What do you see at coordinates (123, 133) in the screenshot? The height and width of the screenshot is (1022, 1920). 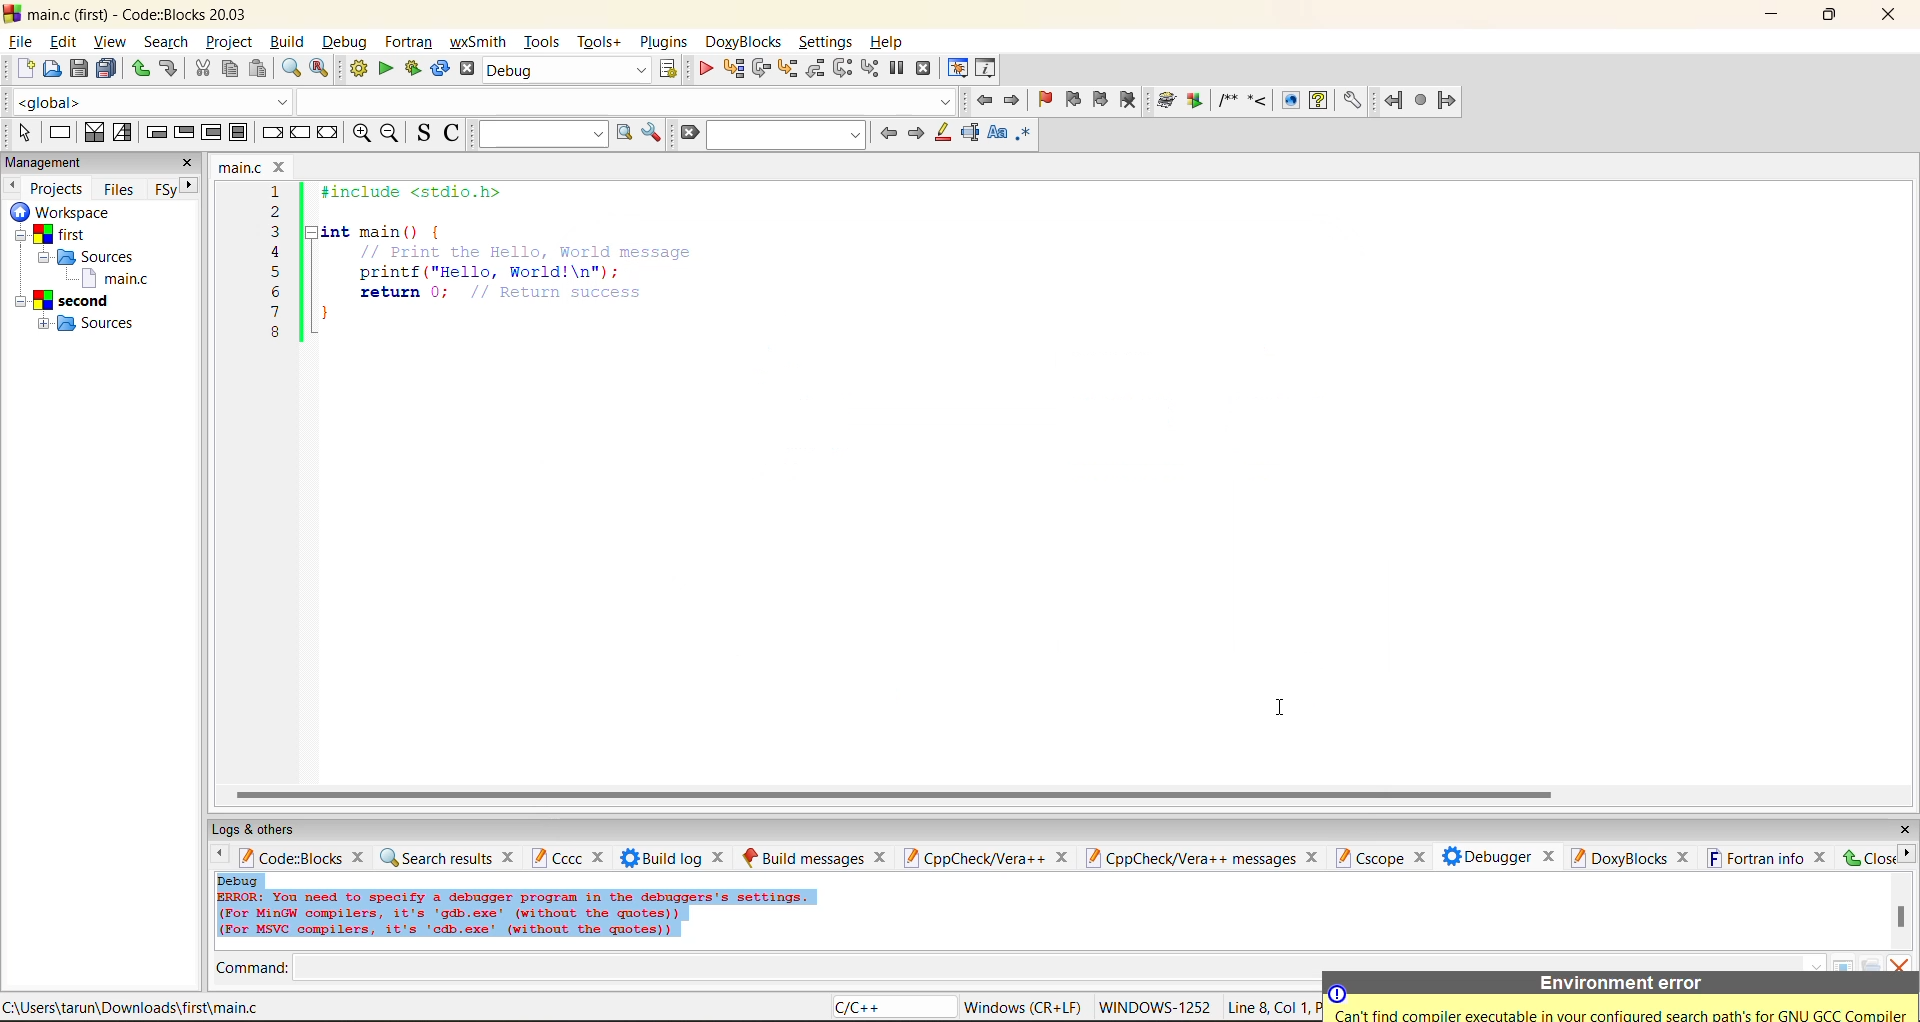 I see `selection` at bounding box center [123, 133].